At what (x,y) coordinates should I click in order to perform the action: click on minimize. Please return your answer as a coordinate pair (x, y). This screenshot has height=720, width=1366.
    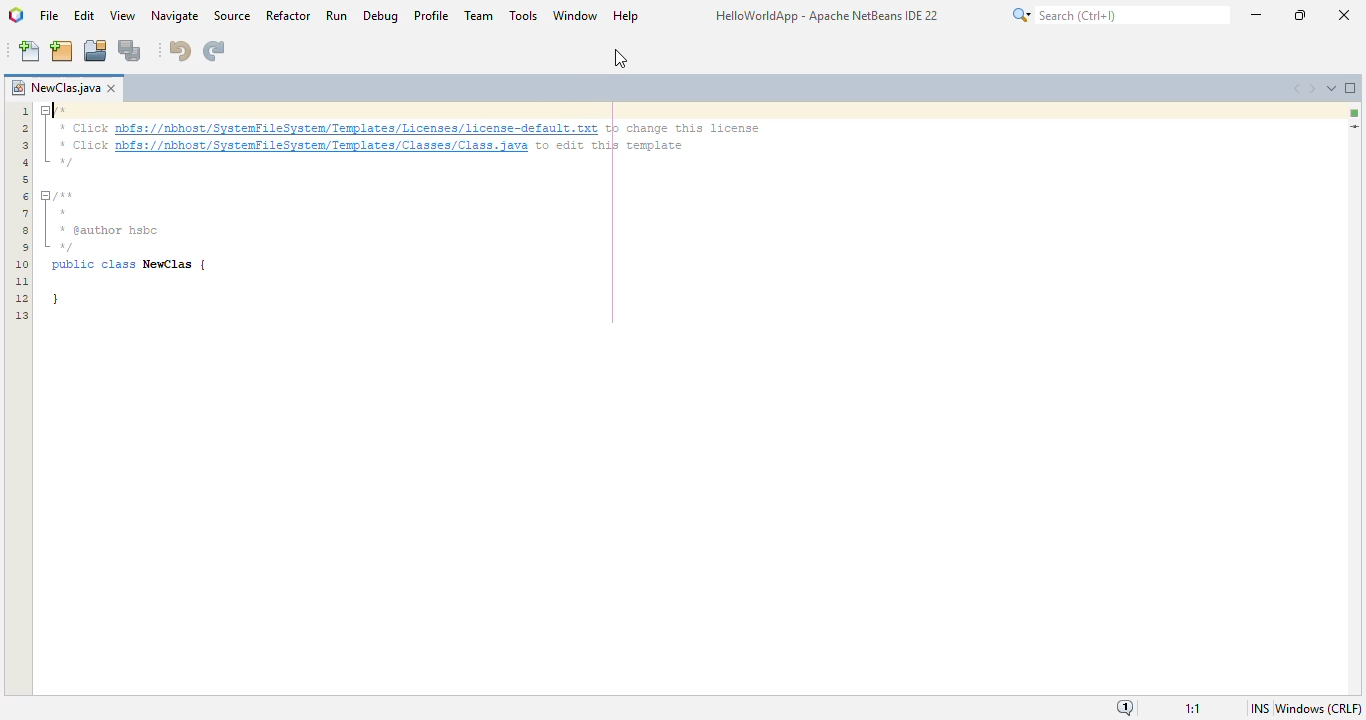
    Looking at the image, I should click on (1256, 13).